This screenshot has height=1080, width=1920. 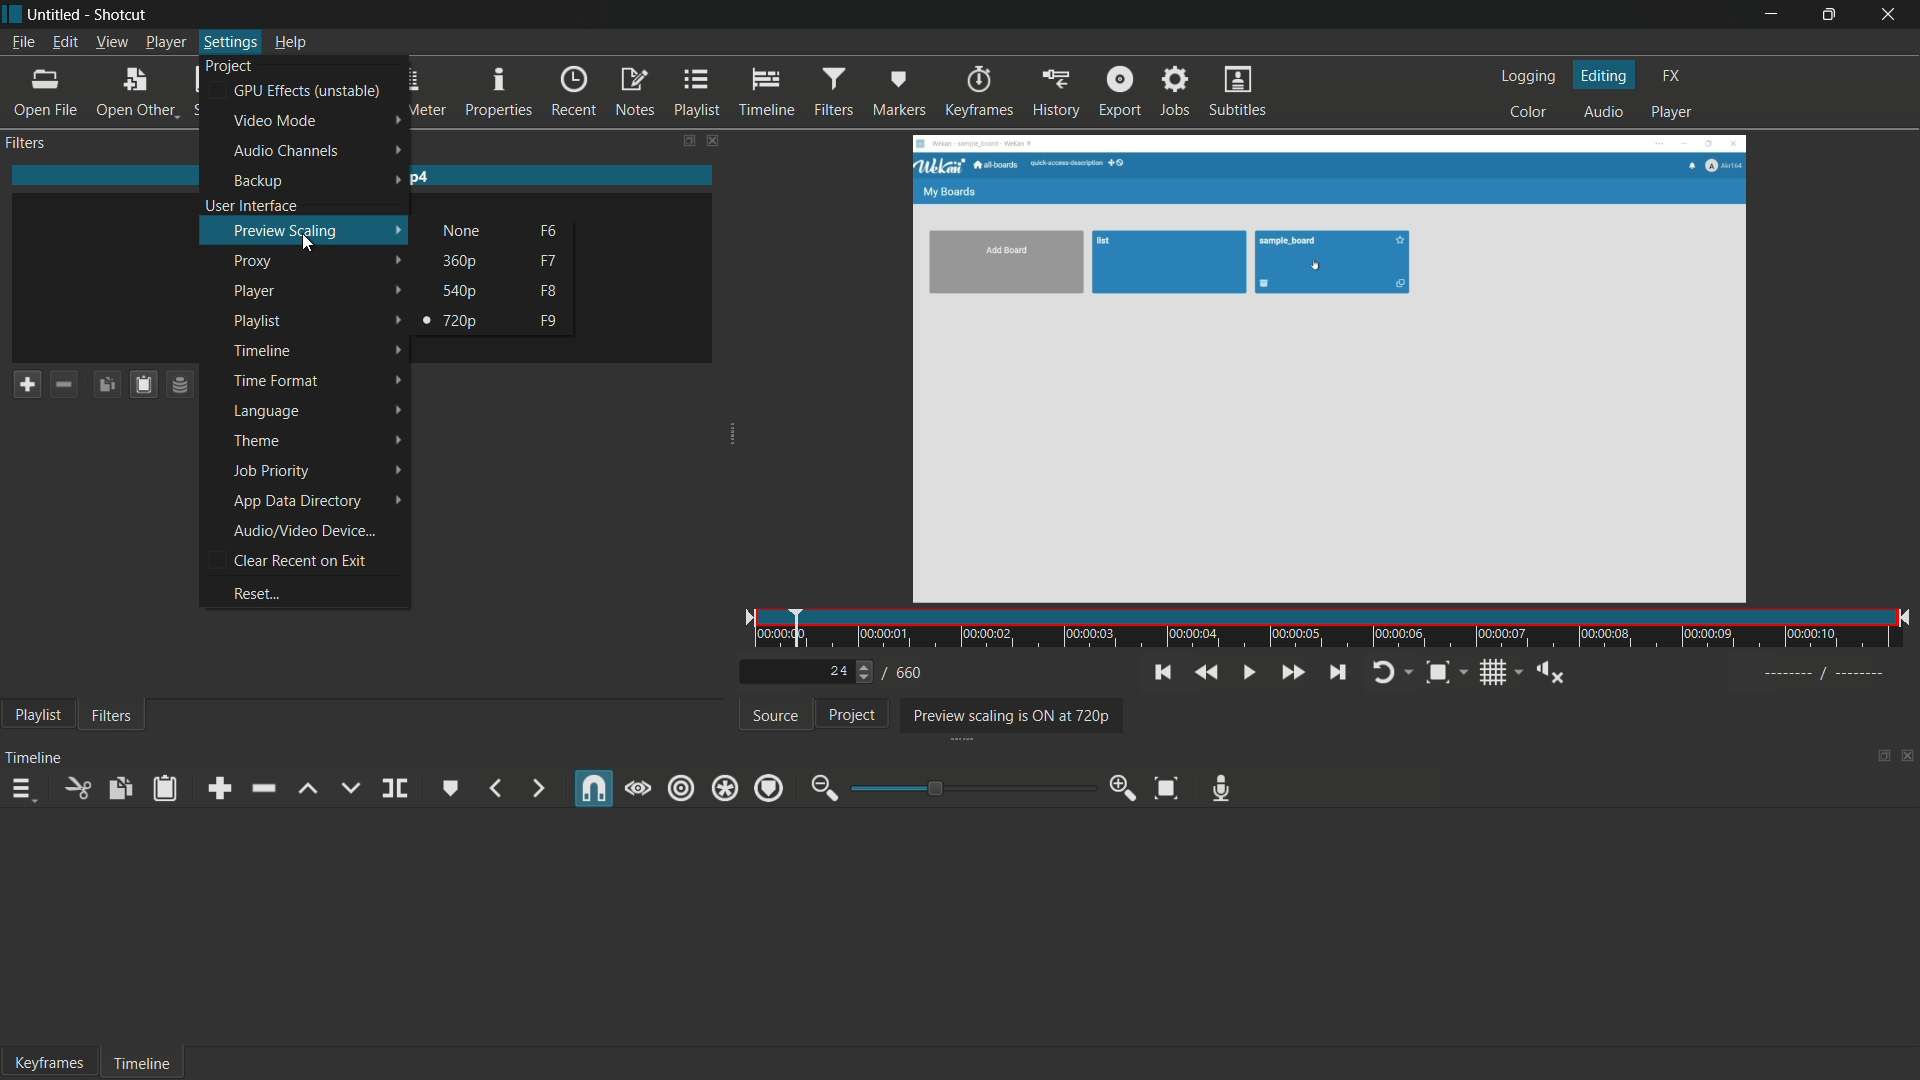 I want to click on save filters, so click(x=139, y=386).